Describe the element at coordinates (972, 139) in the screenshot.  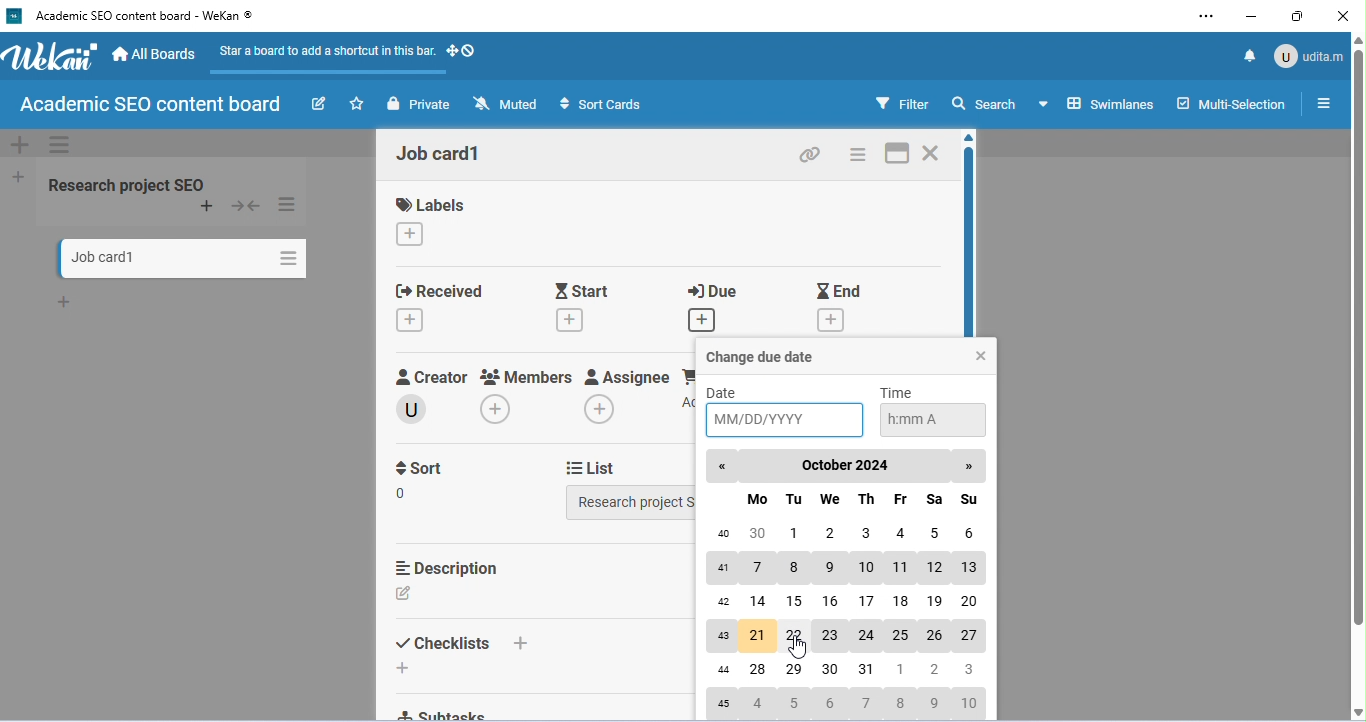
I see `move up` at that location.